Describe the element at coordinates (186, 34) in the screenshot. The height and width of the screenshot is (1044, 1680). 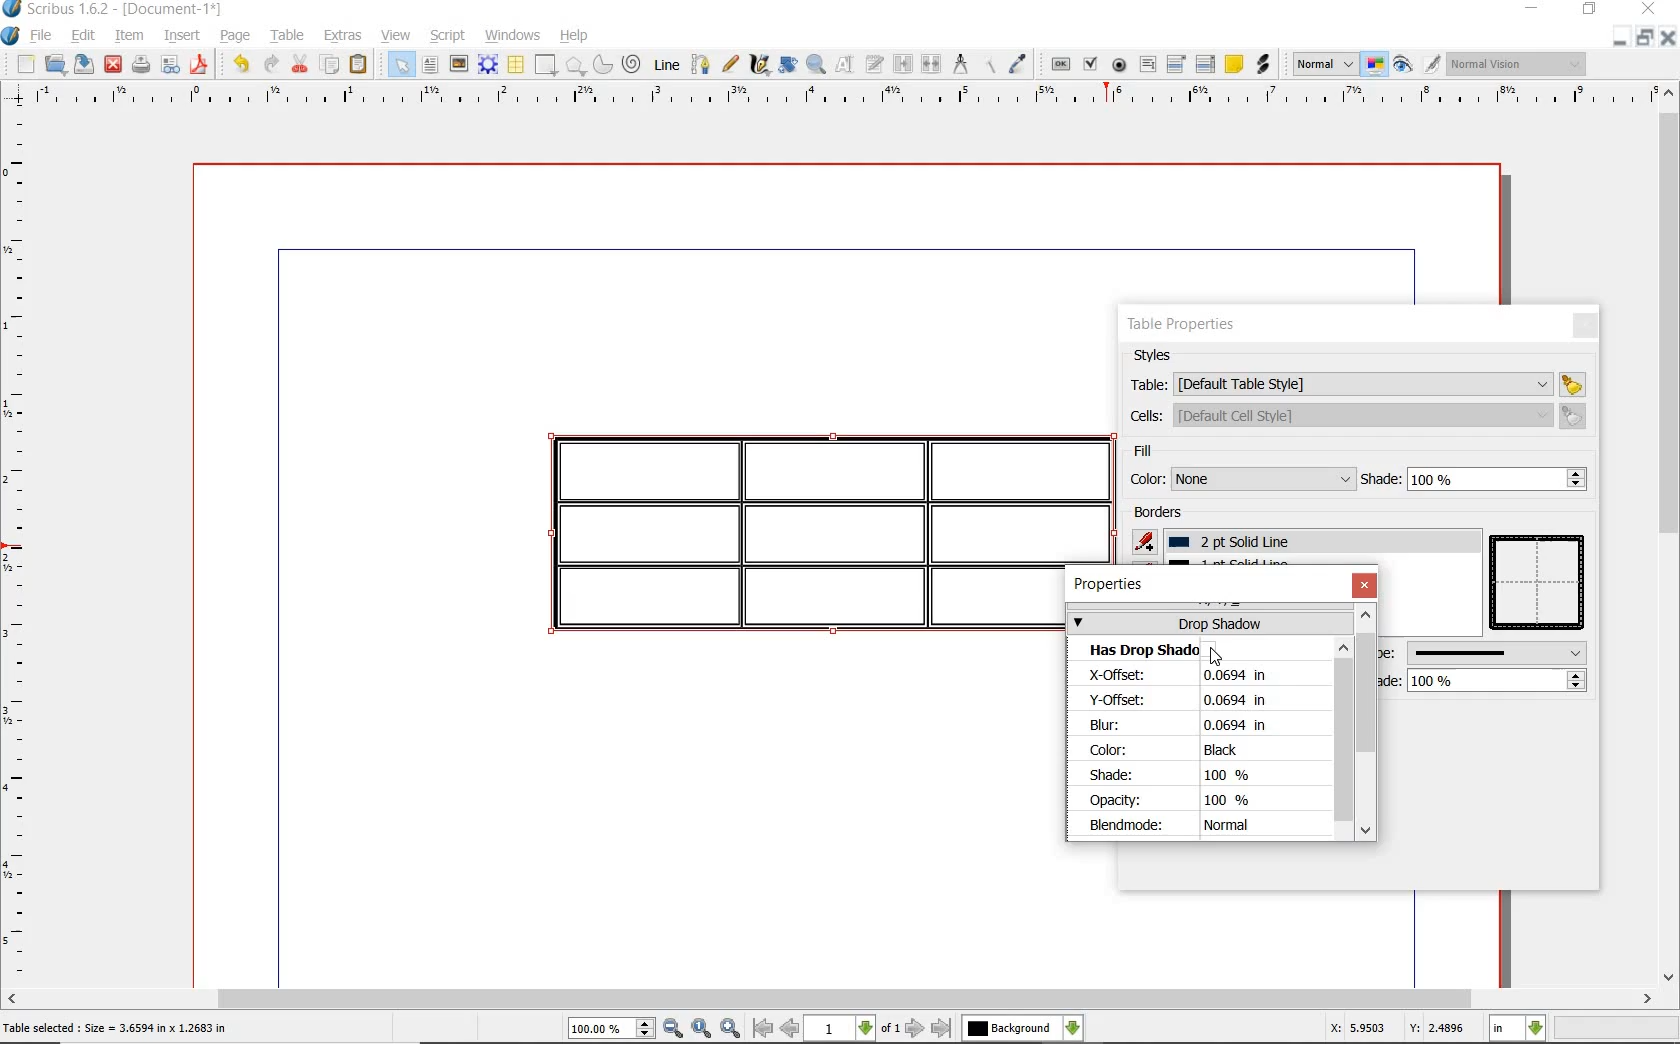
I see `insert` at that location.